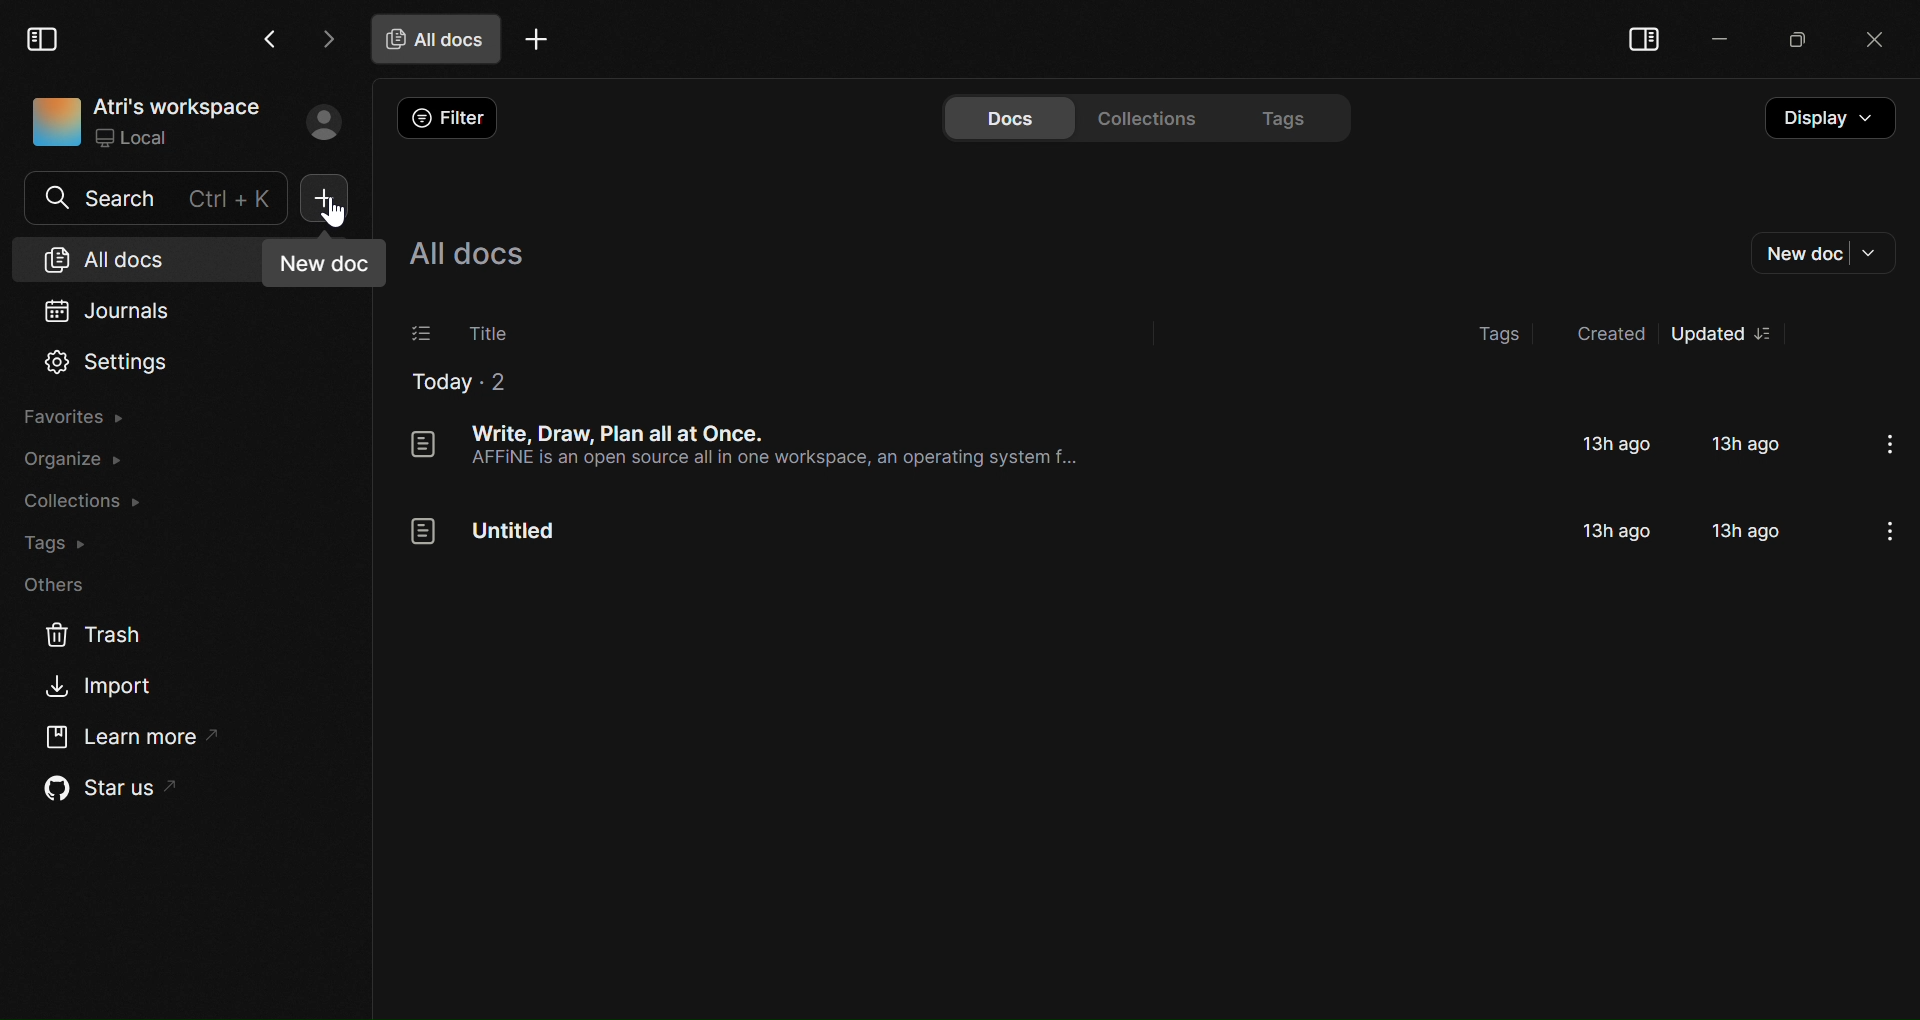 The image size is (1920, 1020). What do you see at coordinates (1889, 531) in the screenshot?
I see `options` at bounding box center [1889, 531].